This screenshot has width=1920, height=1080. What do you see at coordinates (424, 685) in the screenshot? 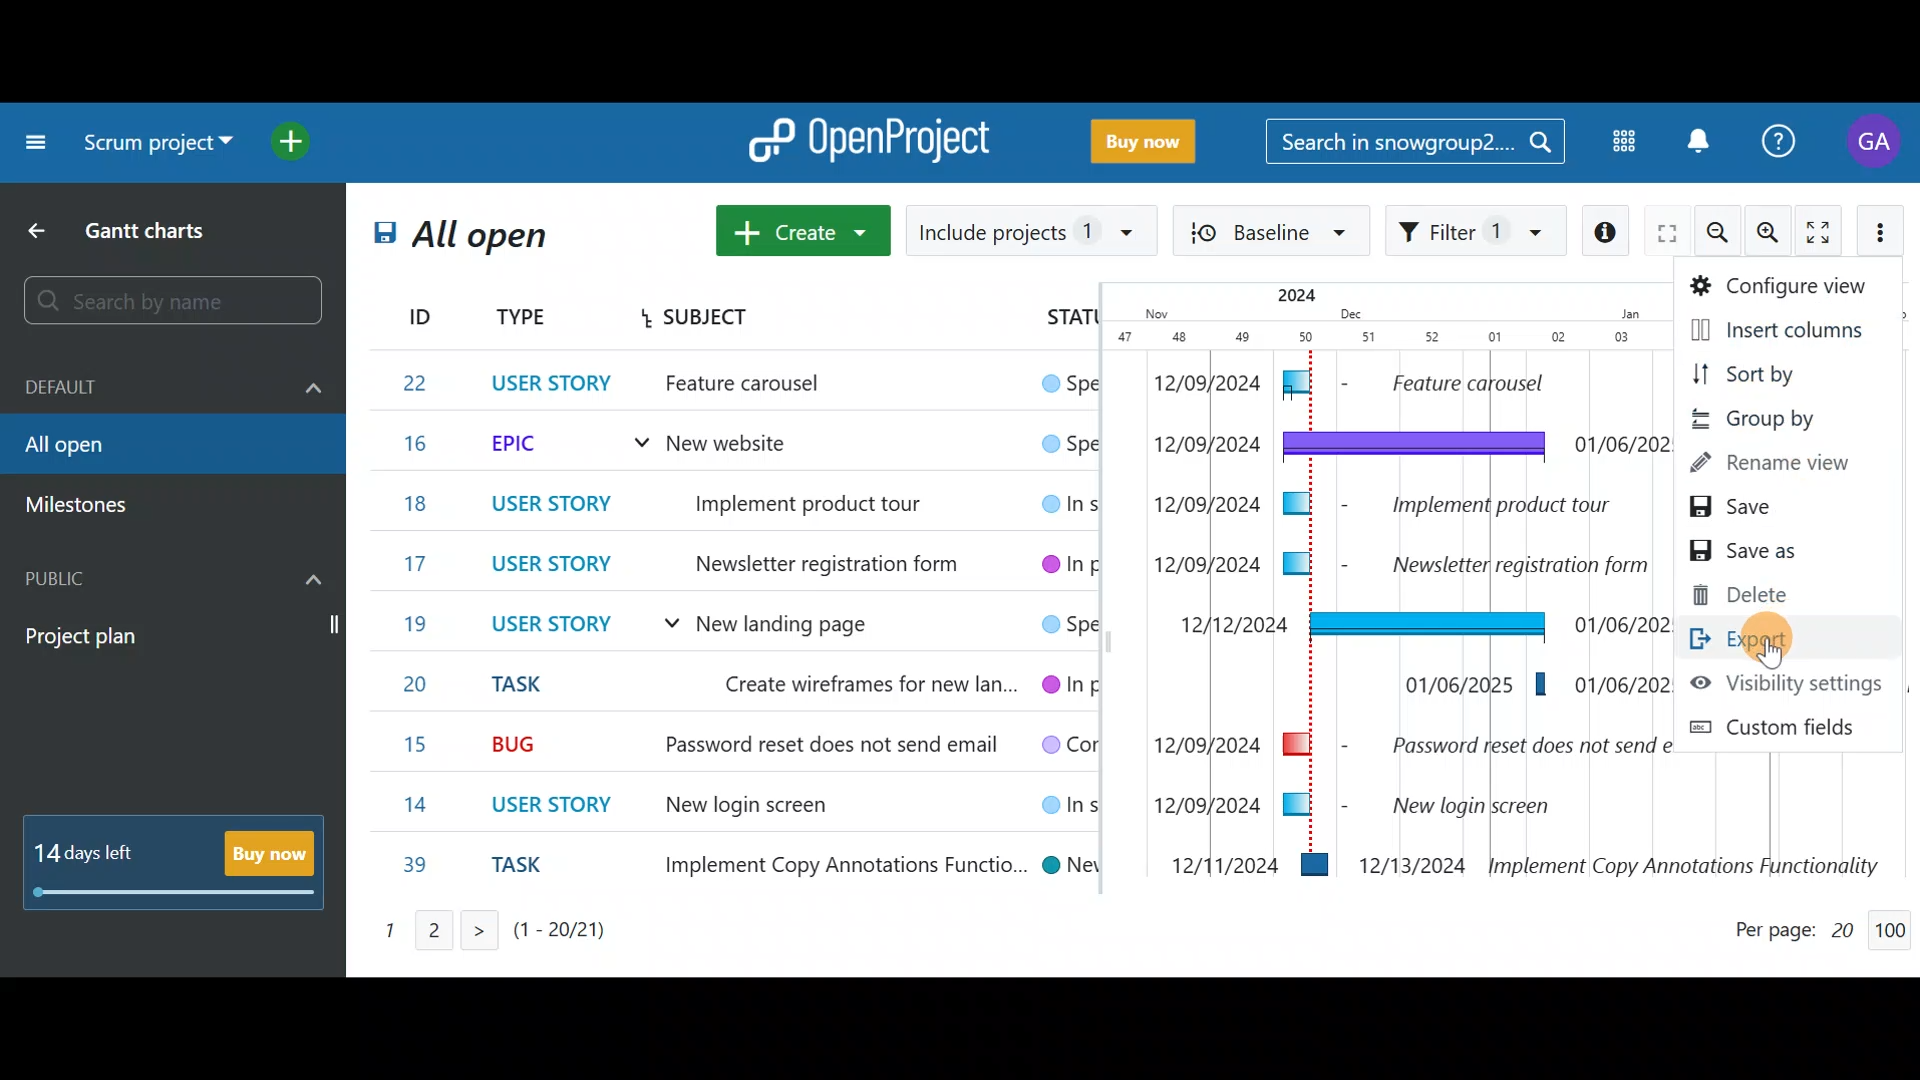
I see `20` at bounding box center [424, 685].